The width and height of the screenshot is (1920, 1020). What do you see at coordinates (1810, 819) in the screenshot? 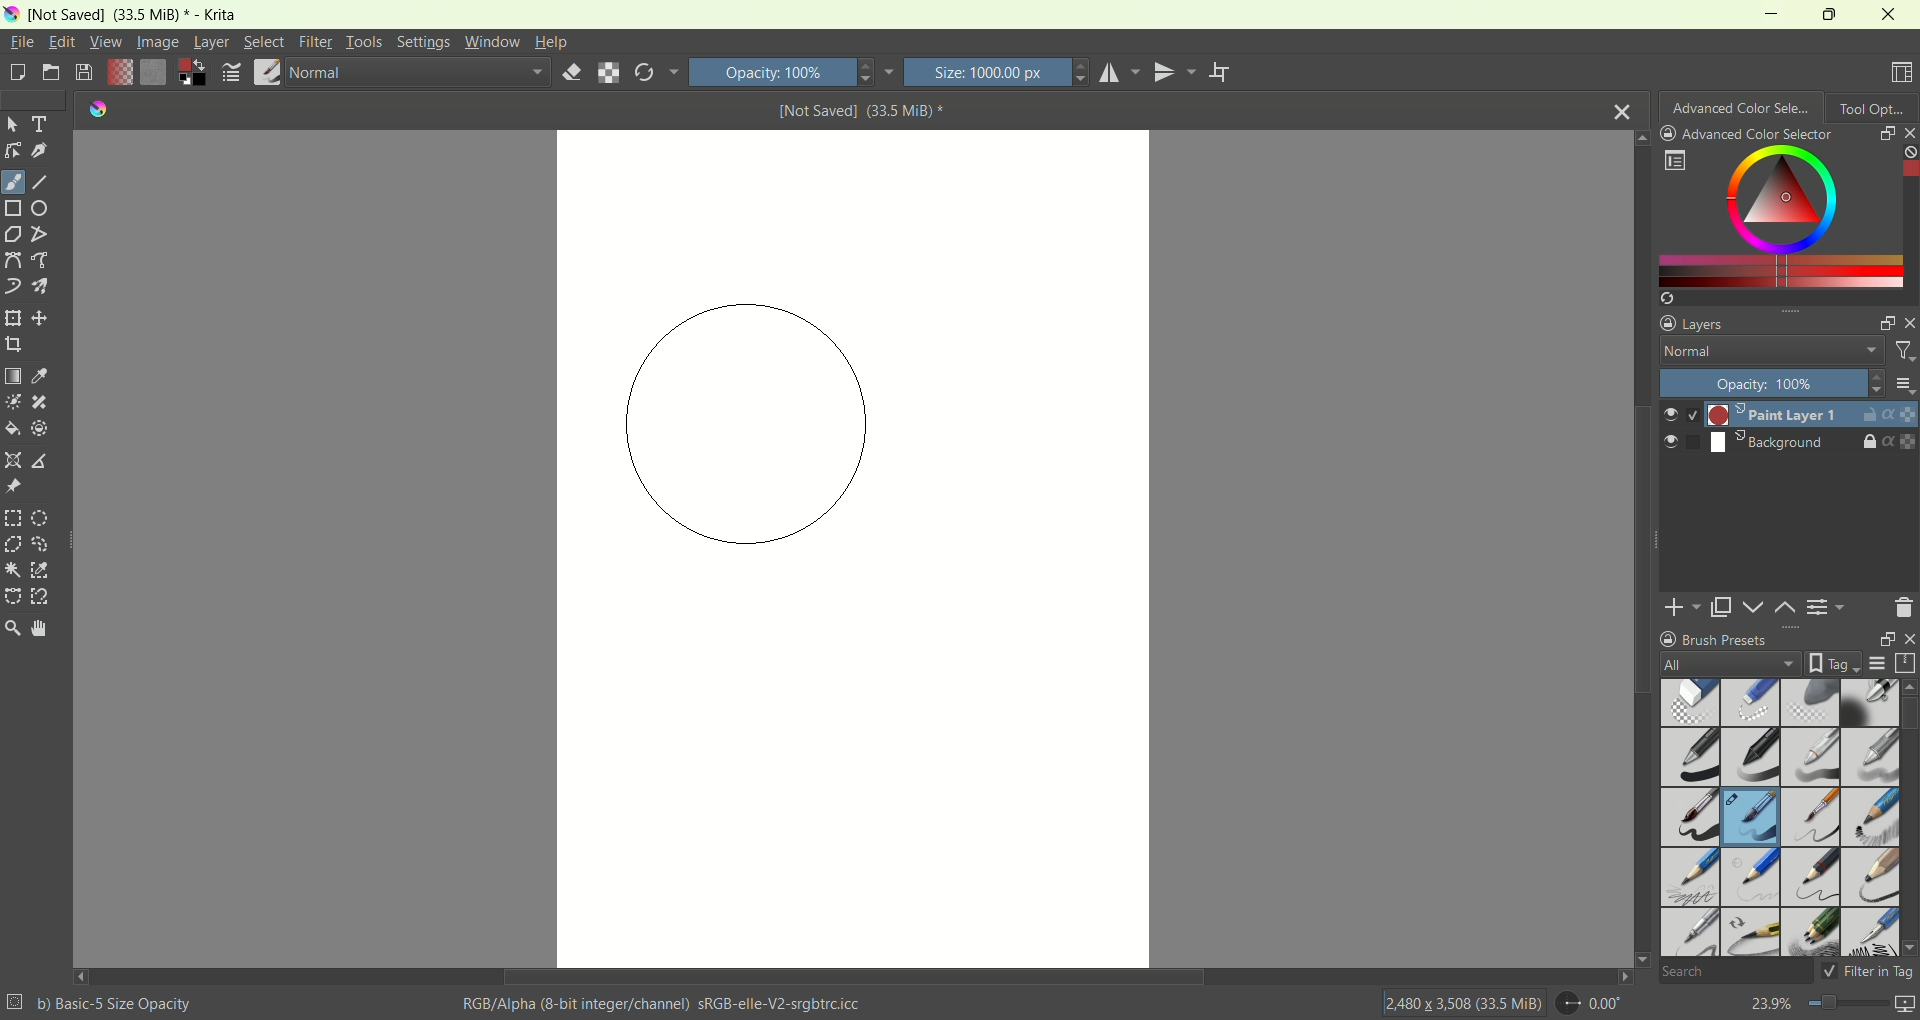
I see `basic 6` at bounding box center [1810, 819].